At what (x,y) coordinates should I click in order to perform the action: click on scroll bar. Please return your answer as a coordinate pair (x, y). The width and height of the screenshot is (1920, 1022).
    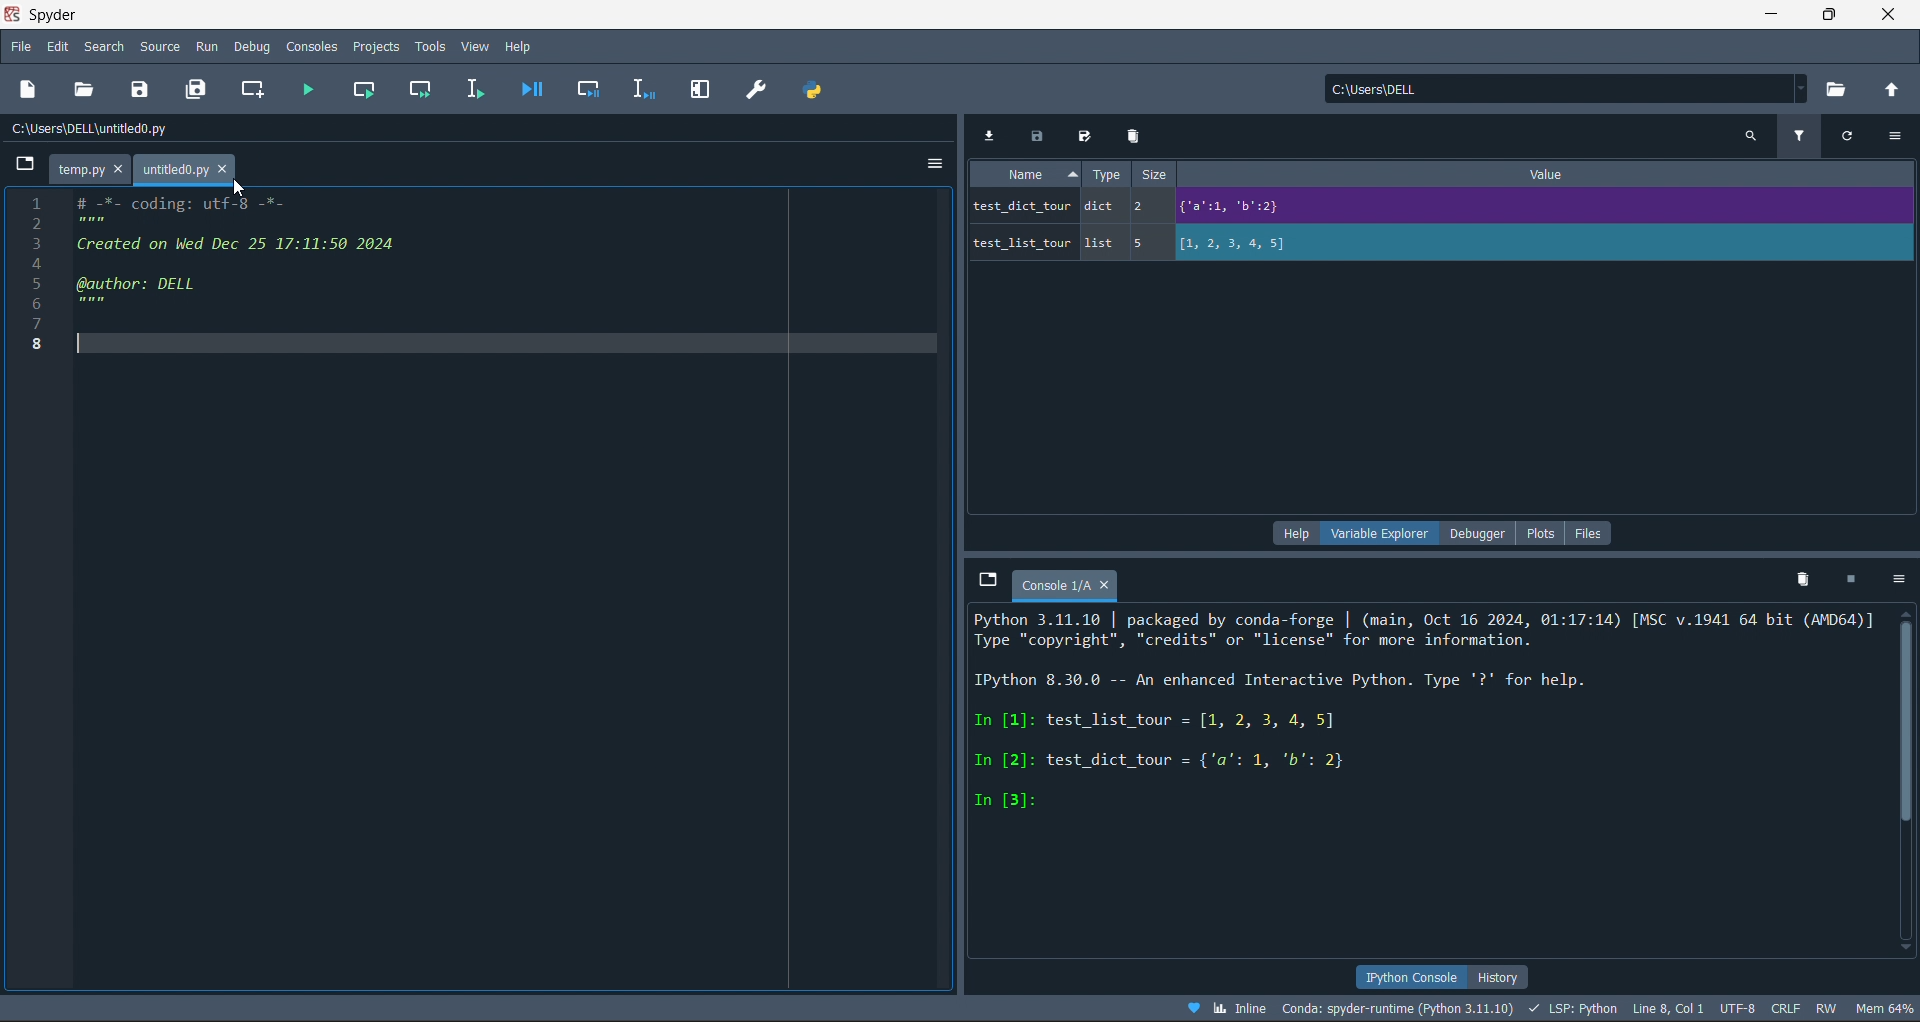
    Looking at the image, I should click on (1908, 785).